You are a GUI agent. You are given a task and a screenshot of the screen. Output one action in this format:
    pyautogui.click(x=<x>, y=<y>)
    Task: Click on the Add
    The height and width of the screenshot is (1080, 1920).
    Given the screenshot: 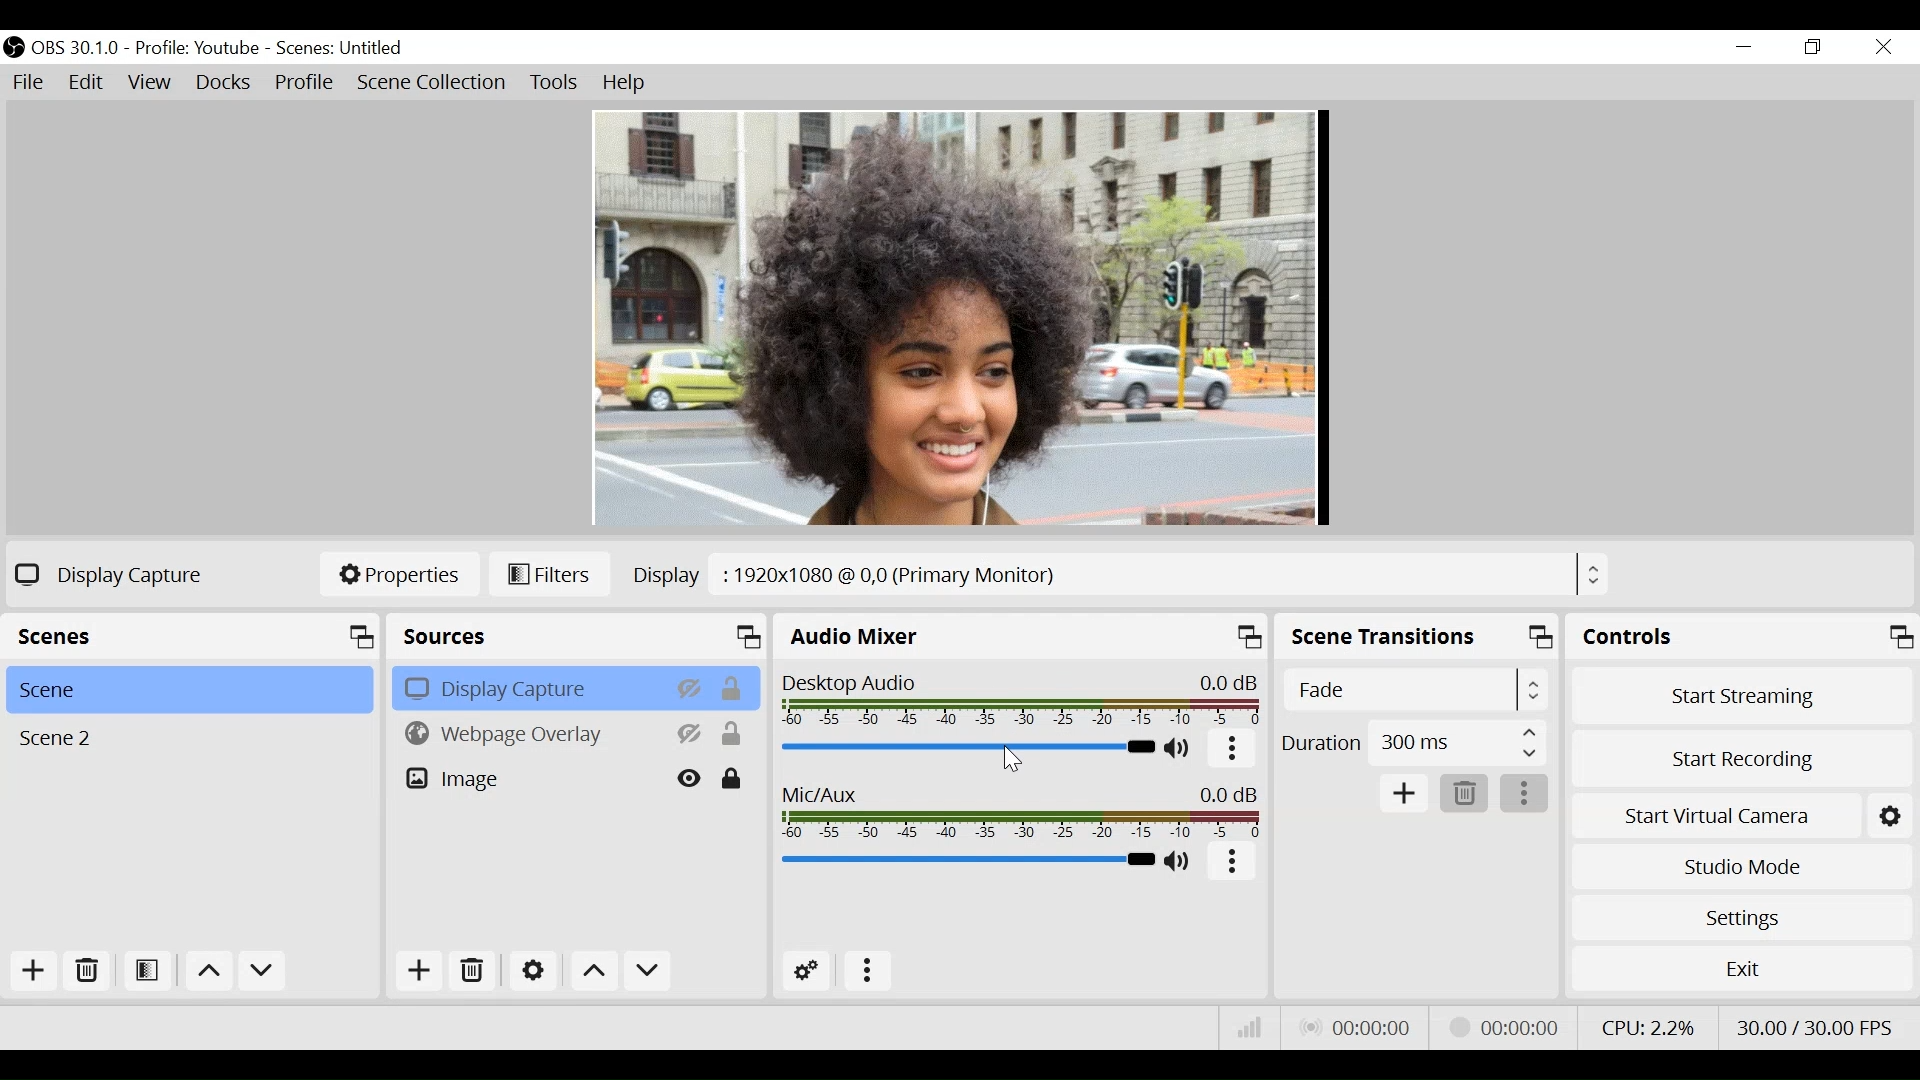 What is the action you would take?
    pyautogui.click(x=419, y=972)
    